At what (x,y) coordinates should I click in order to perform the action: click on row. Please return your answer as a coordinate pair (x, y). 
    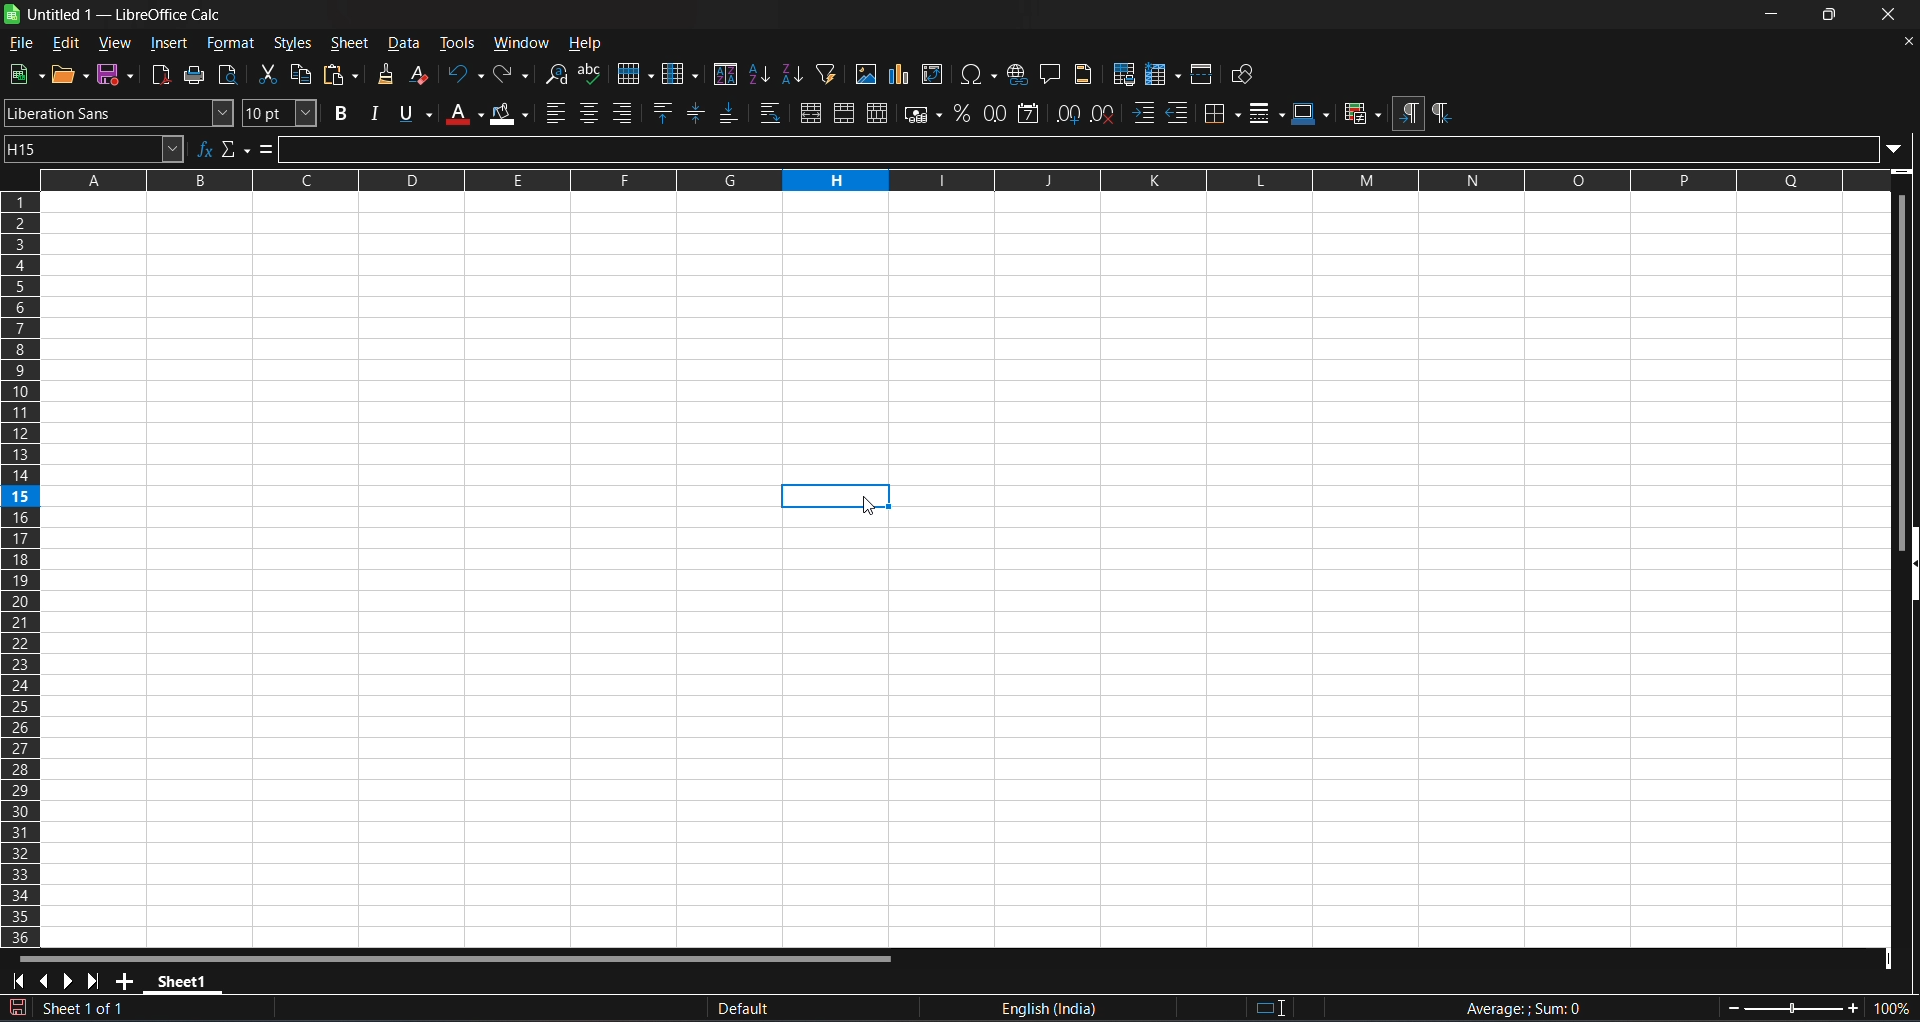
    Looking at the image, I should click on (636, 72).